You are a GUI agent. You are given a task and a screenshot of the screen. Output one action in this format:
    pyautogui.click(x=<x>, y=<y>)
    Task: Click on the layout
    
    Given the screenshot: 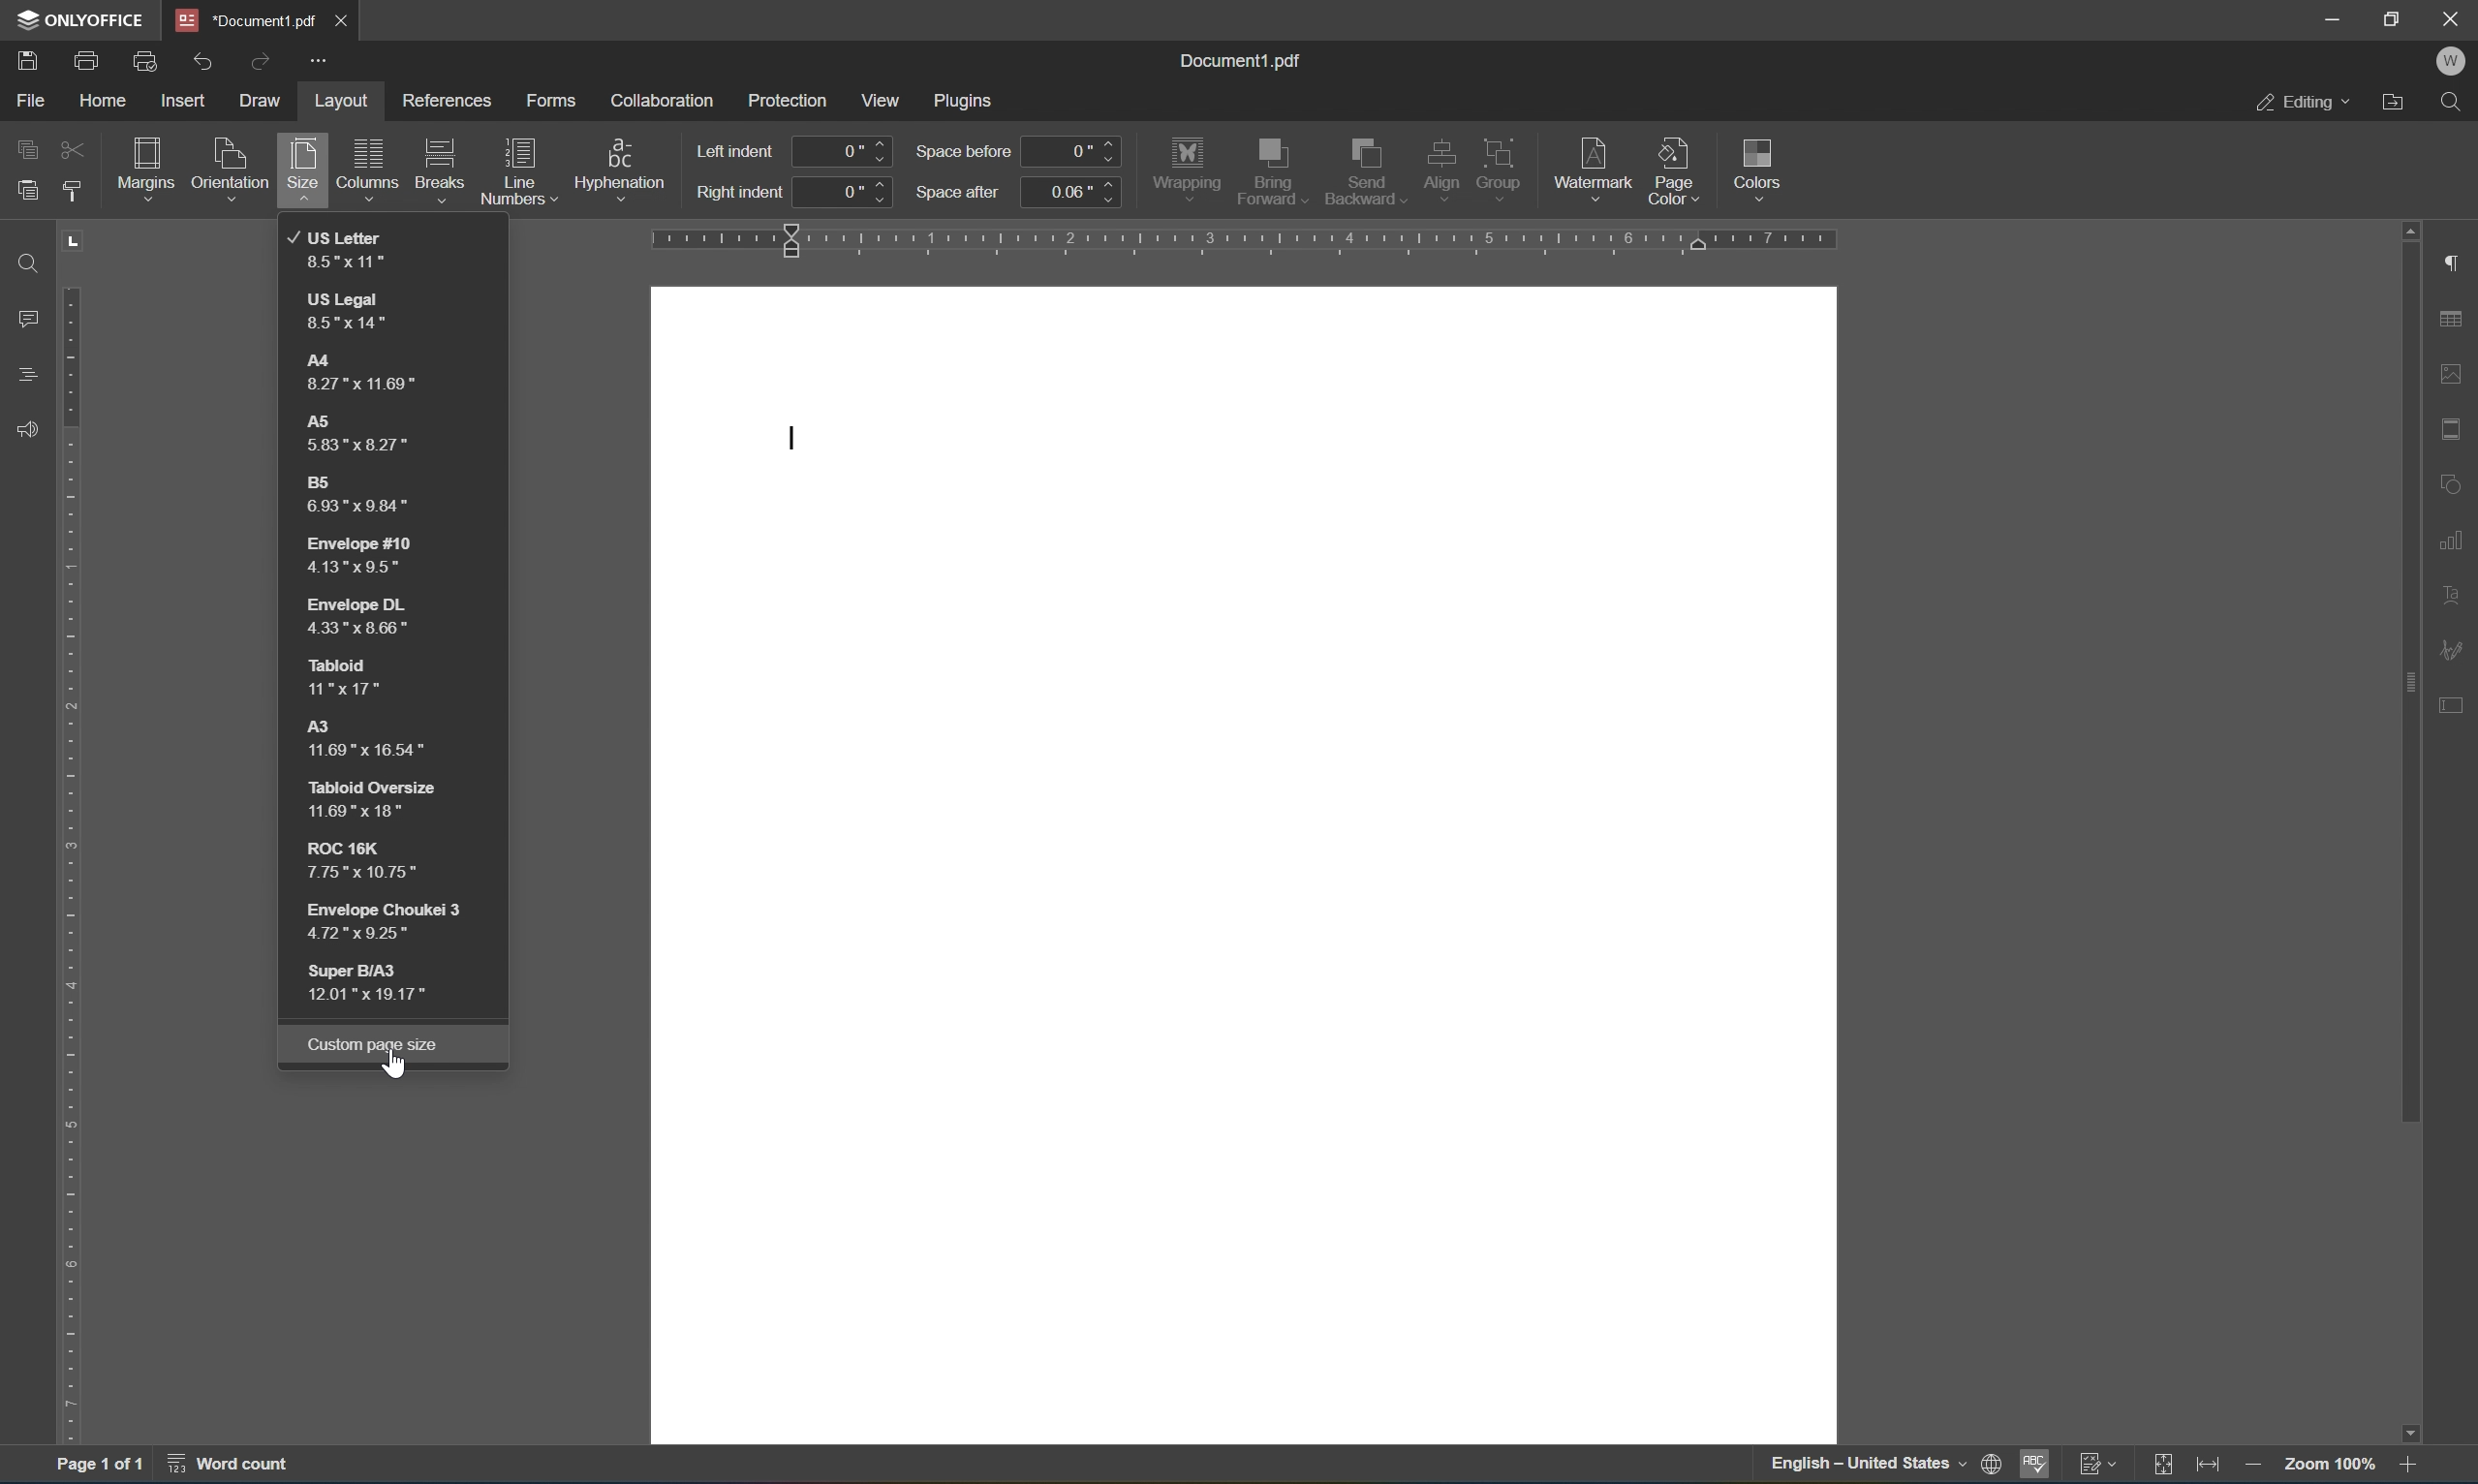 What is the action you would take?
    pyautogui.click(x=339, y=98)
    